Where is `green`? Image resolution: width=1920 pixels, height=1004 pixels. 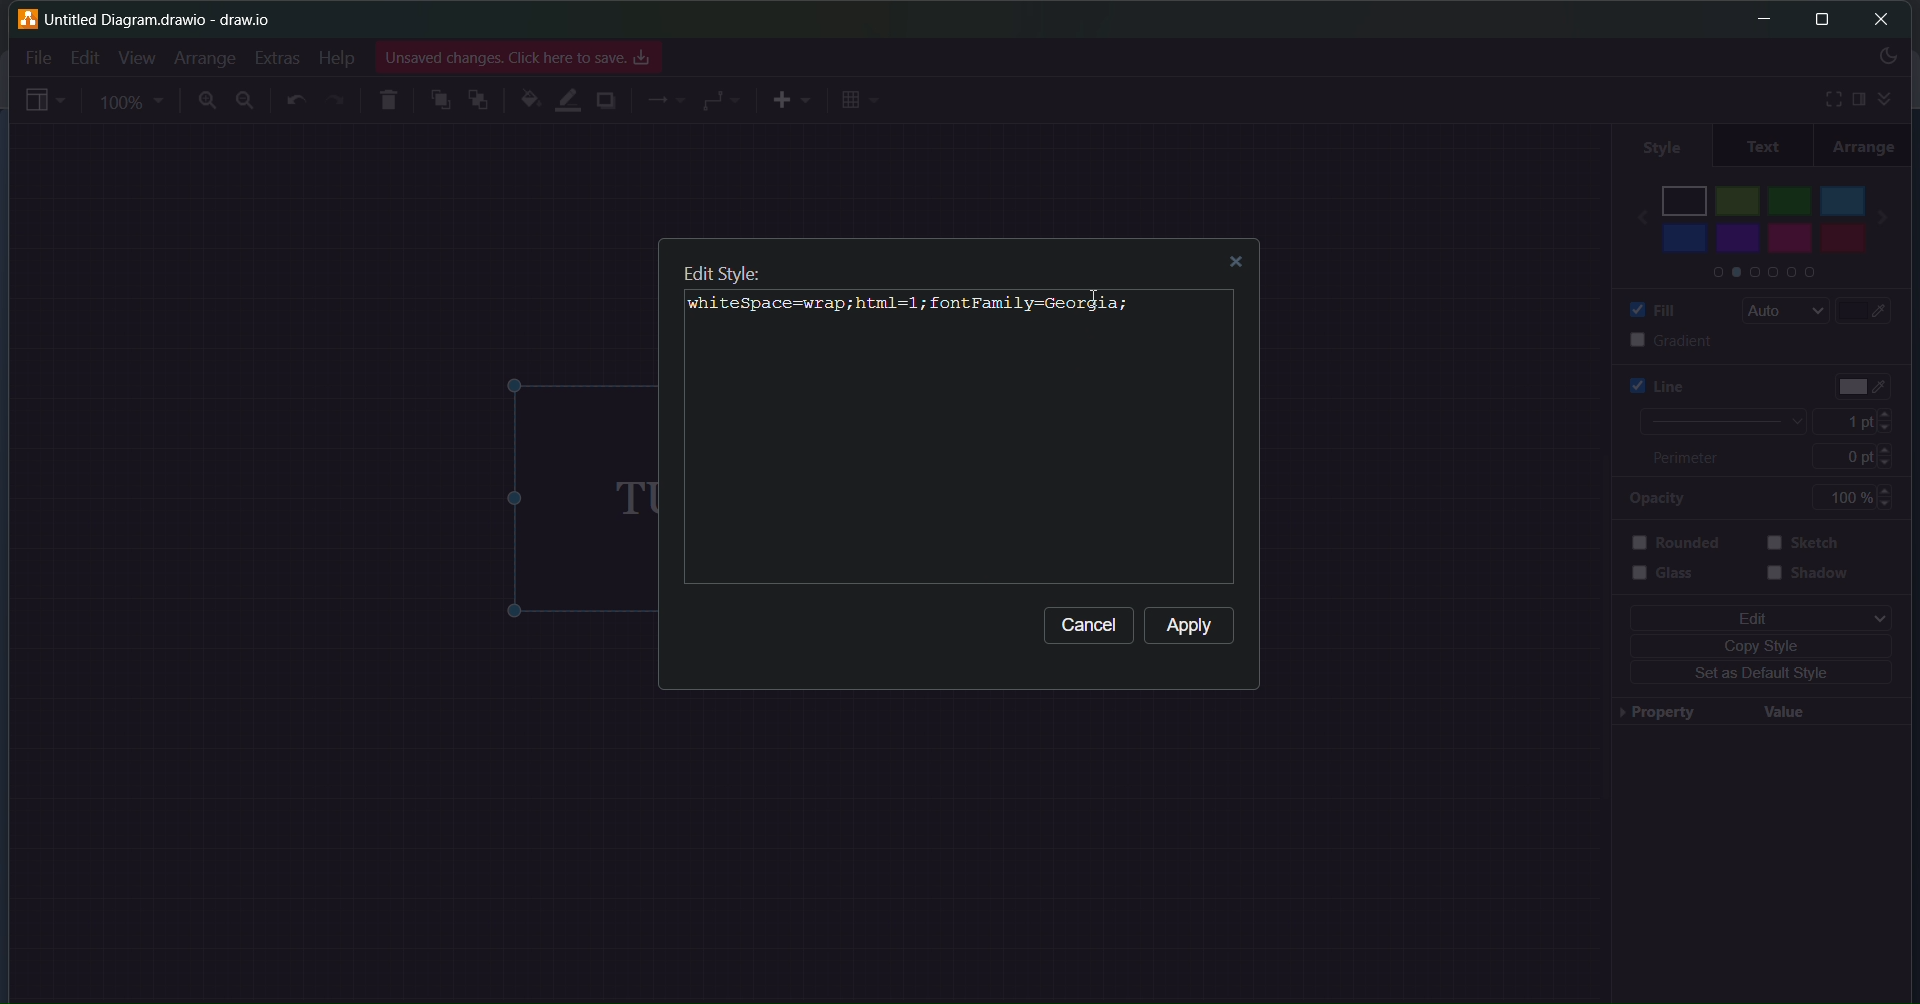 green is located at coordinates (1790, 197).